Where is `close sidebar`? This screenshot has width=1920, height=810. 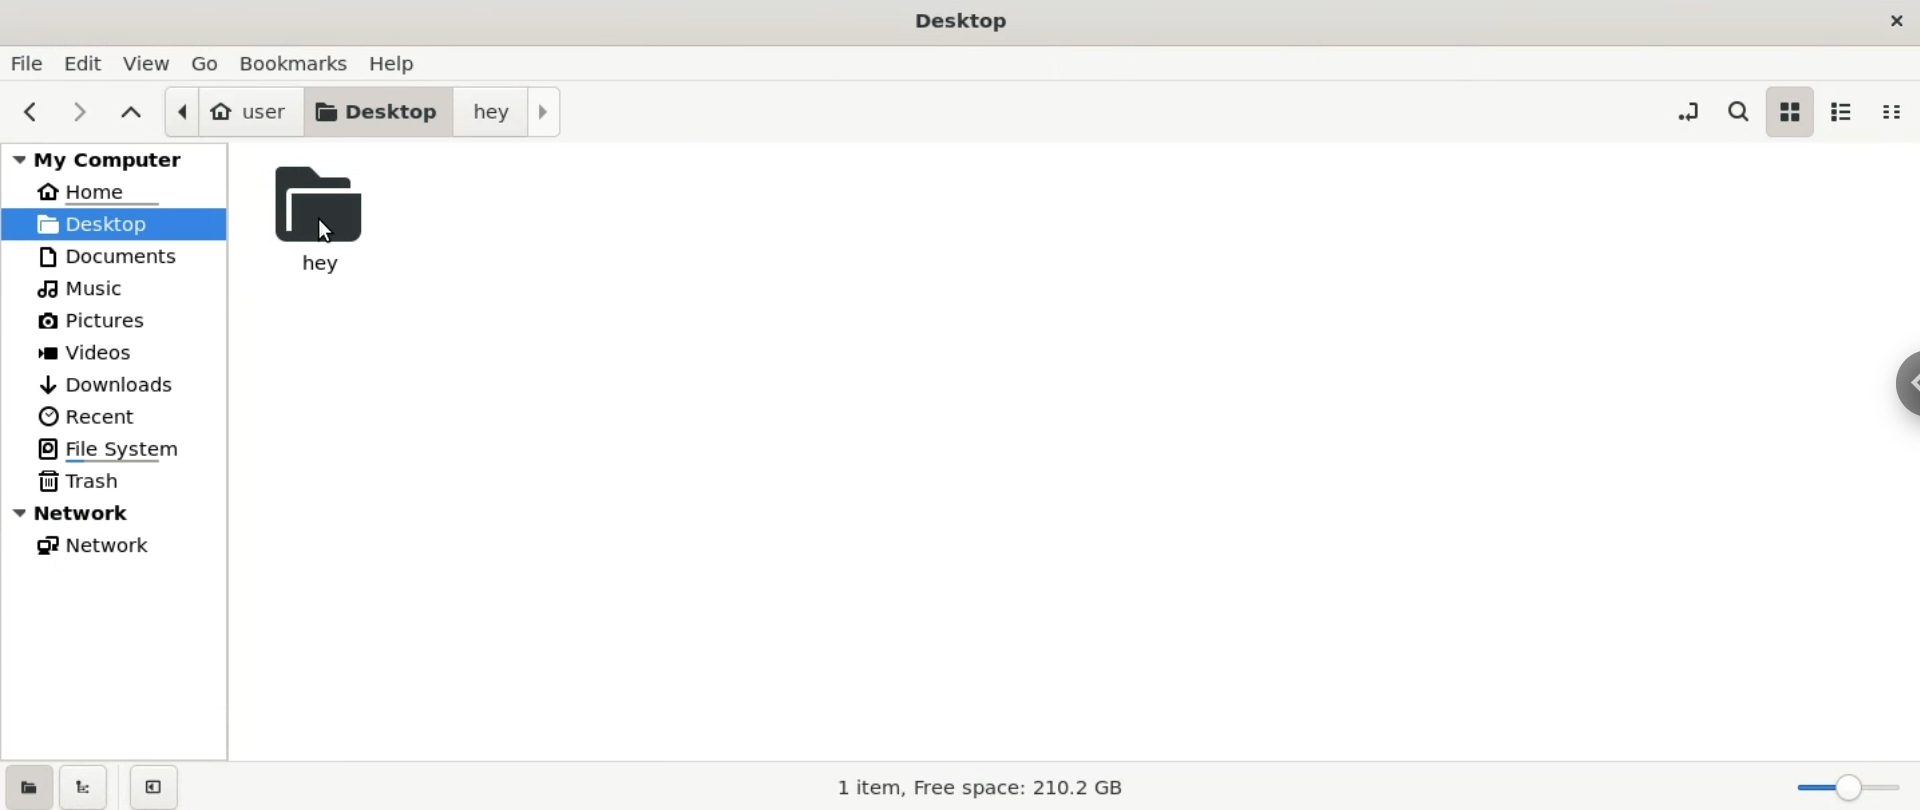
close sidebar is located at coordinates (158, 786).